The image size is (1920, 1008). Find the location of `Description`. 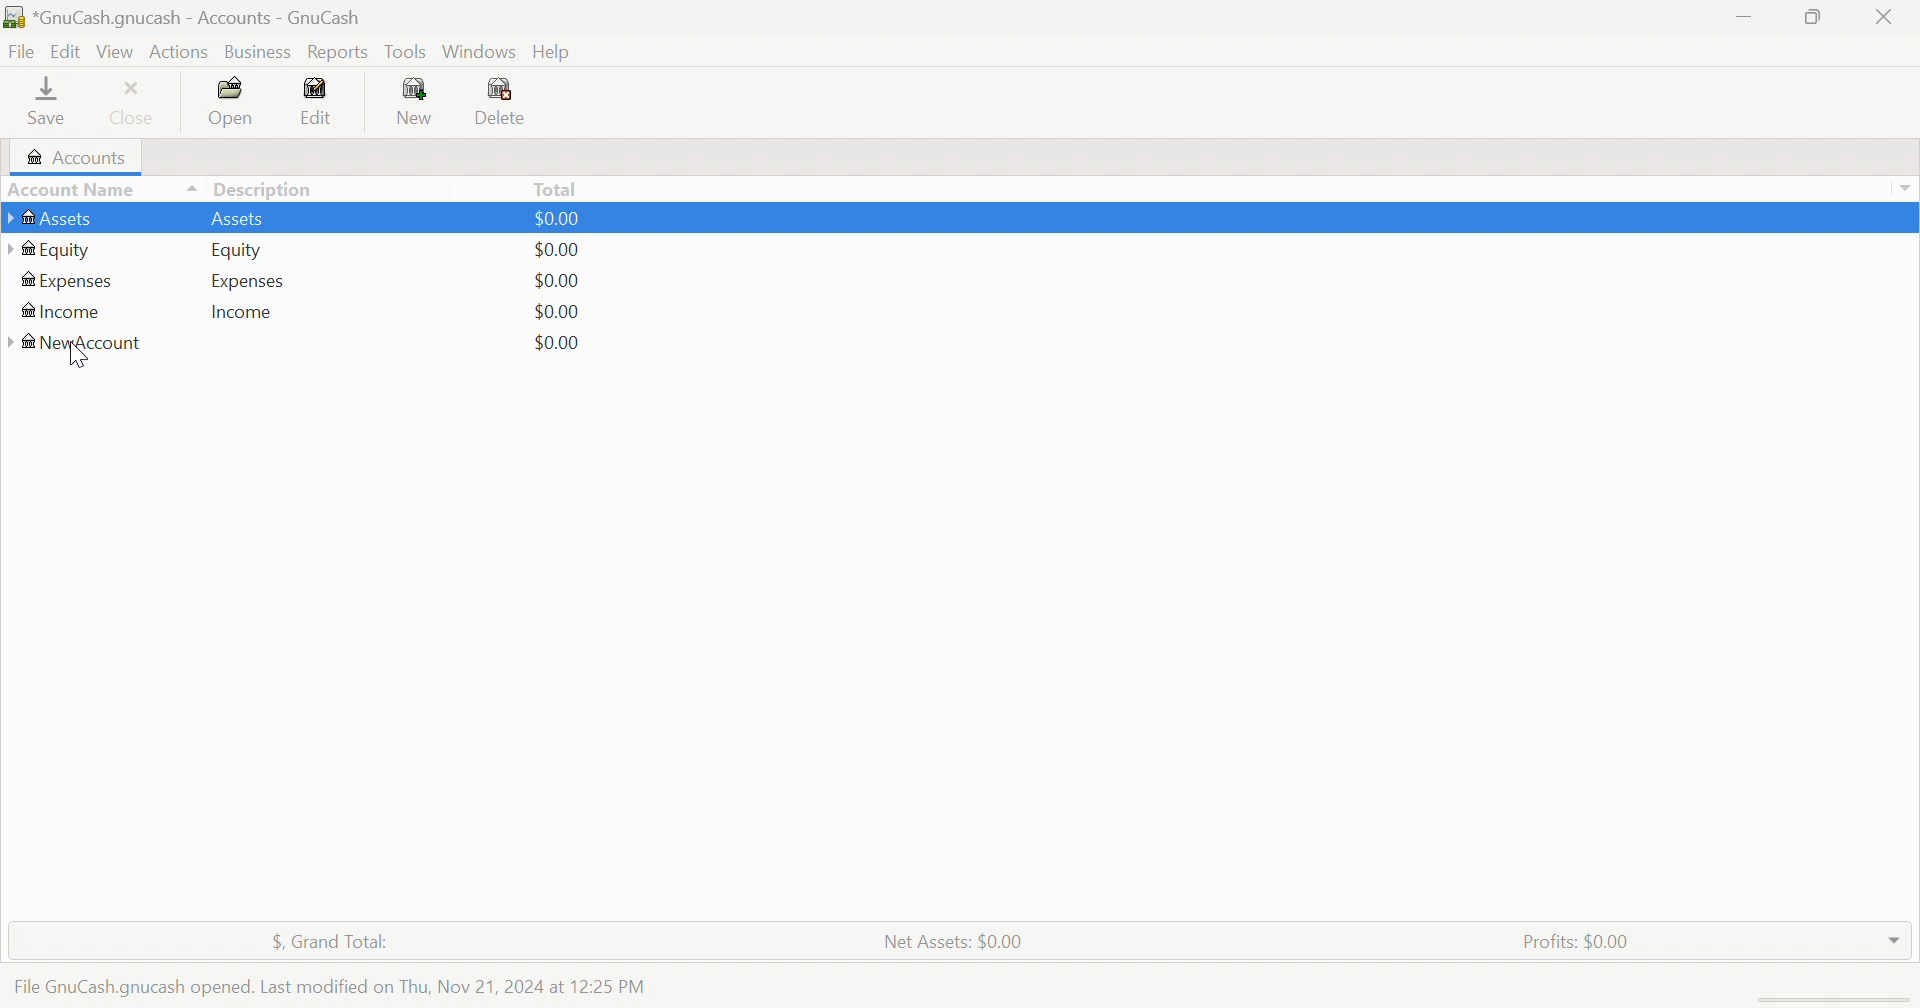

Description is located at coordinates (264, 190).